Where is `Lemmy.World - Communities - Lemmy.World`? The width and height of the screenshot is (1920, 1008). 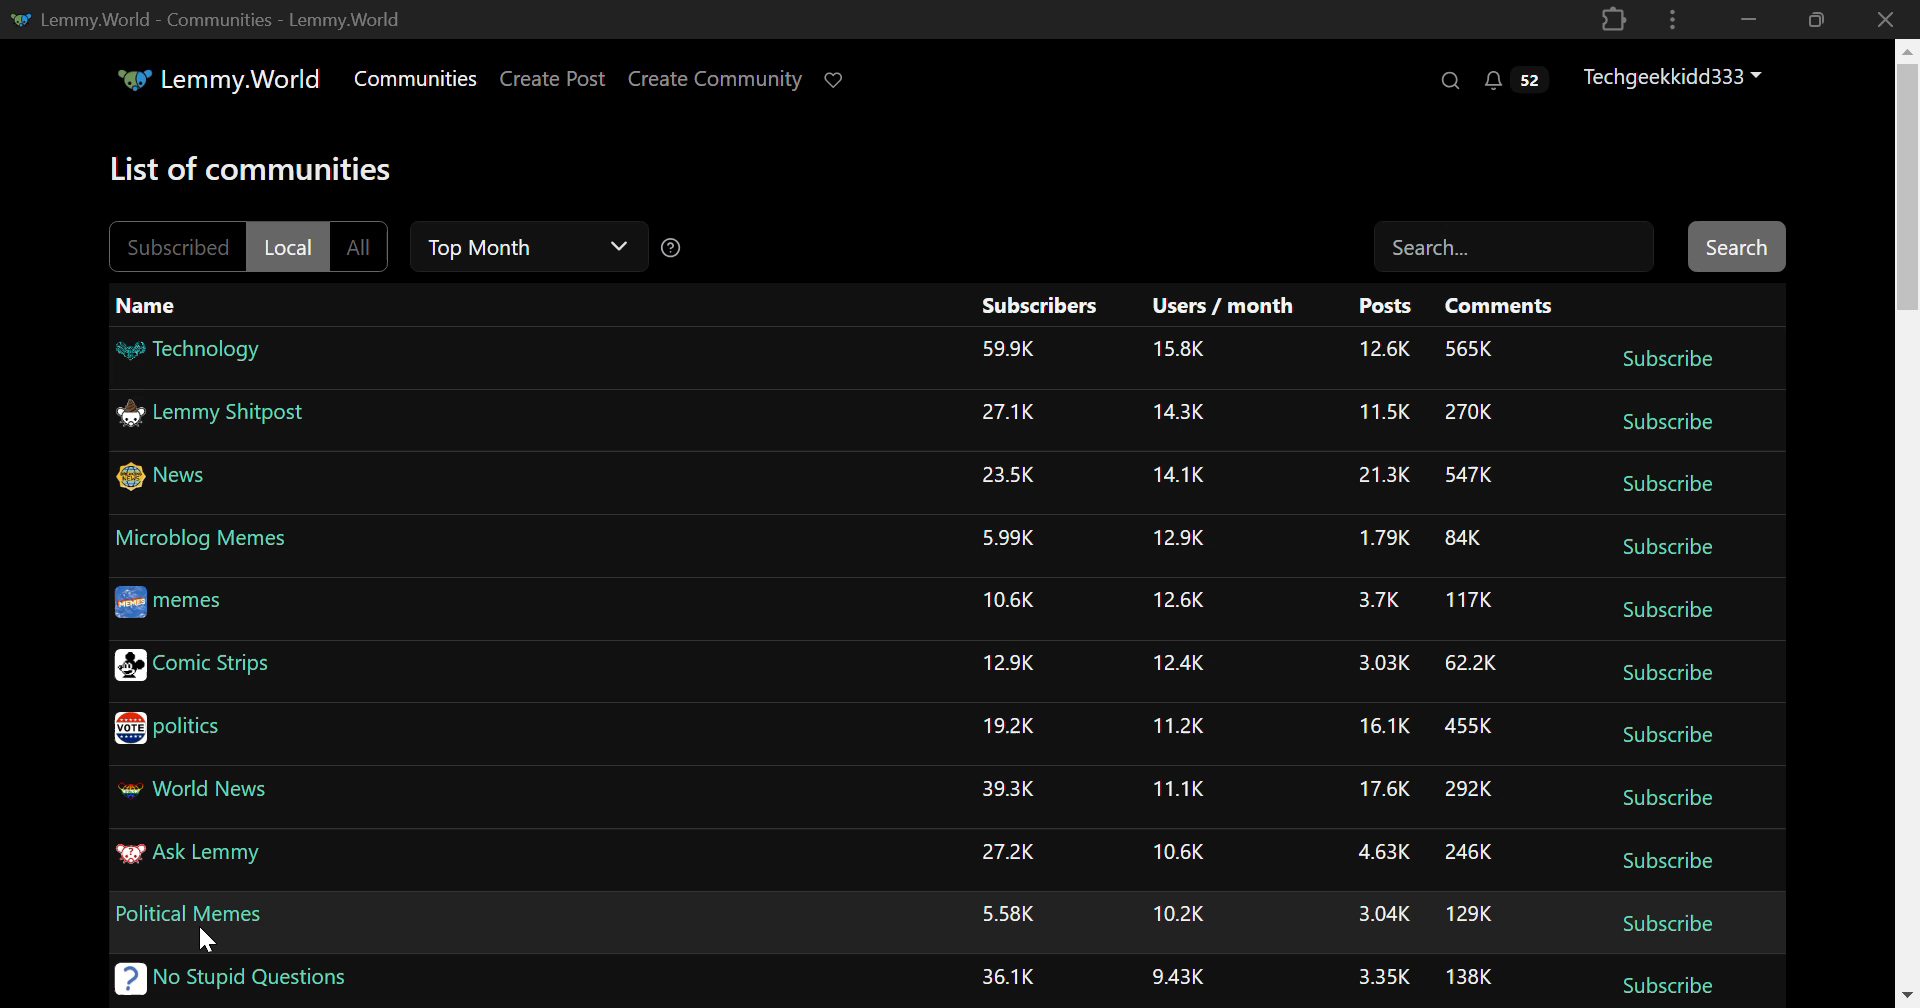
Lemmy.World - Communities - Lemmy.World is located at coordinates (206, 19).